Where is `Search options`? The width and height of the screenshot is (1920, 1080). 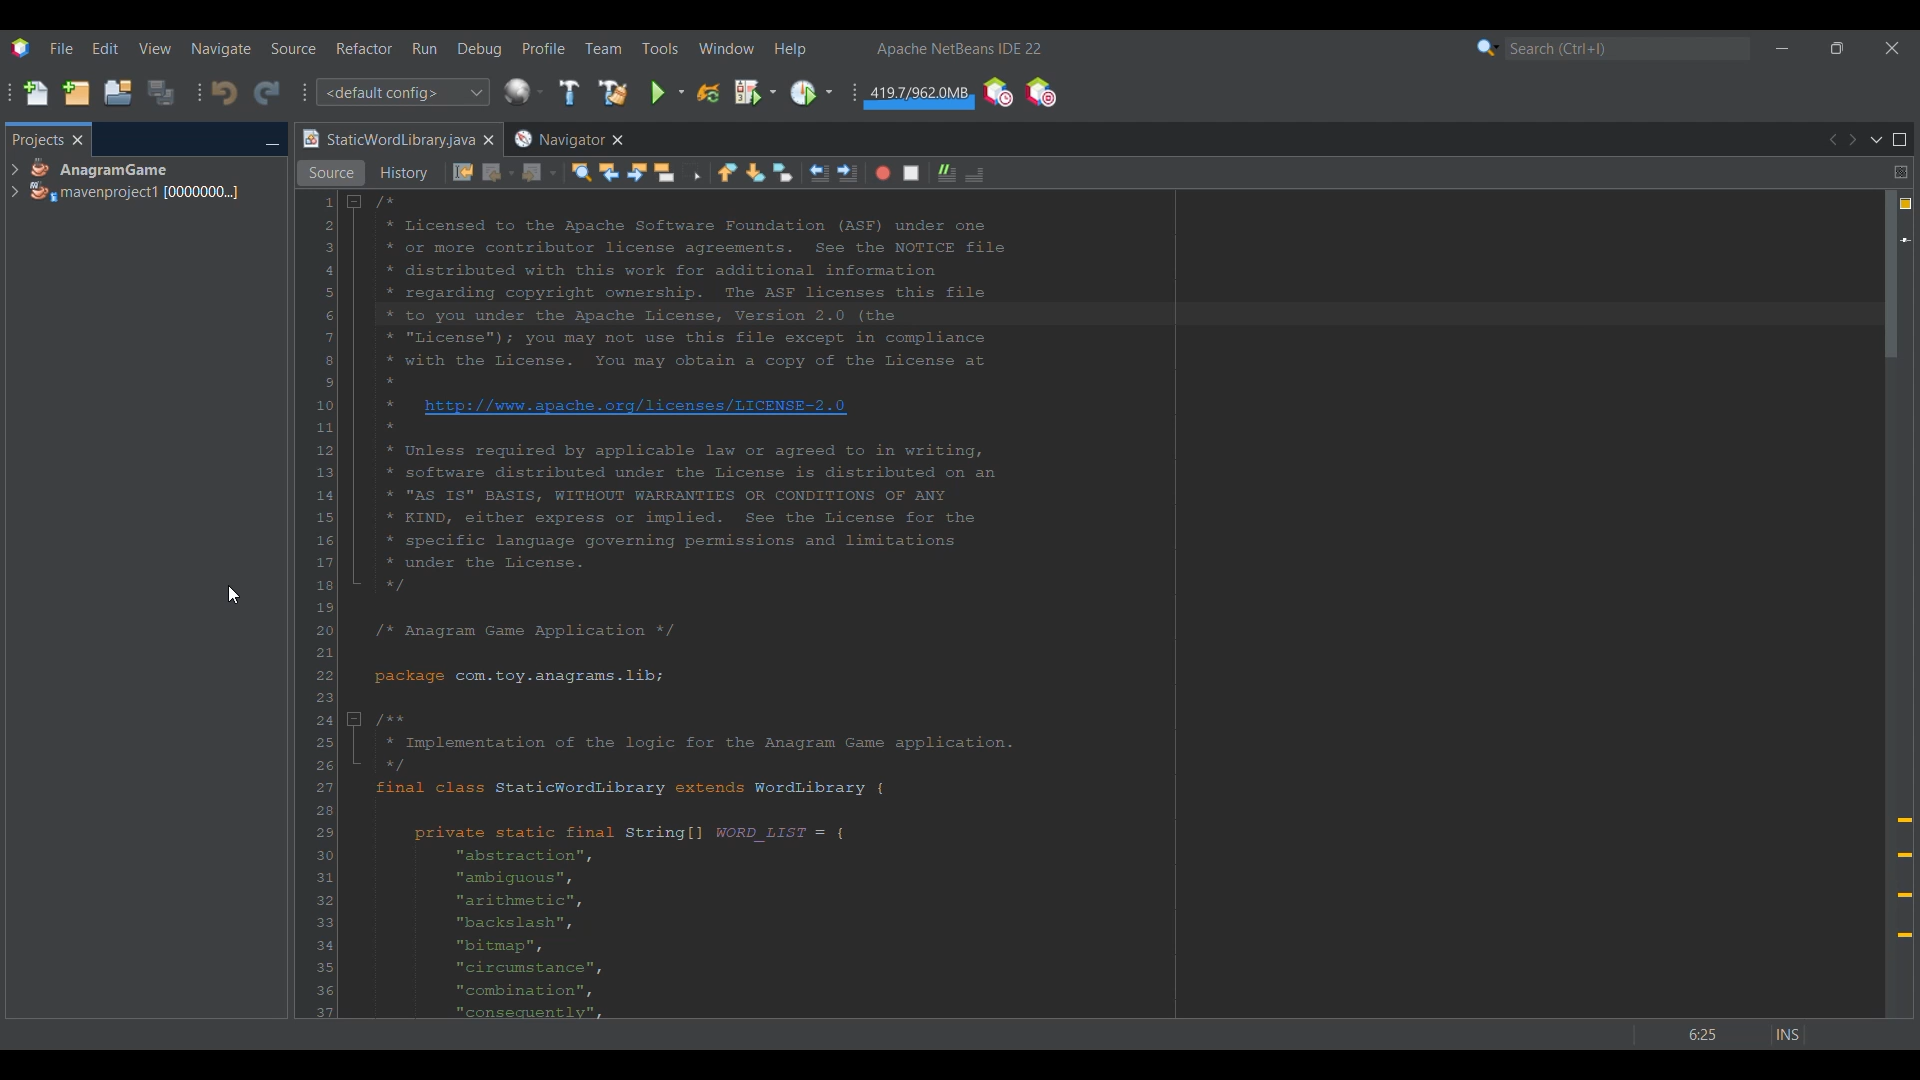
Search options is located at coordinates (1488, 47).